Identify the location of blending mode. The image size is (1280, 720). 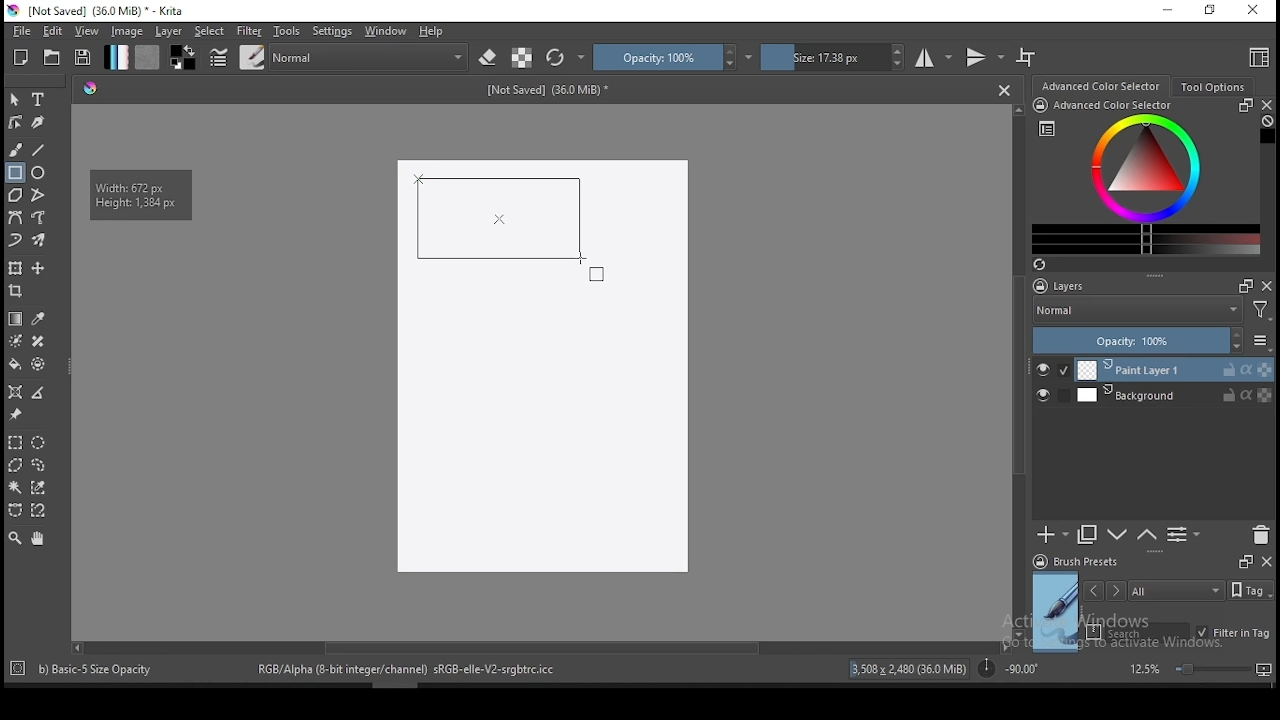
(1136, 312).